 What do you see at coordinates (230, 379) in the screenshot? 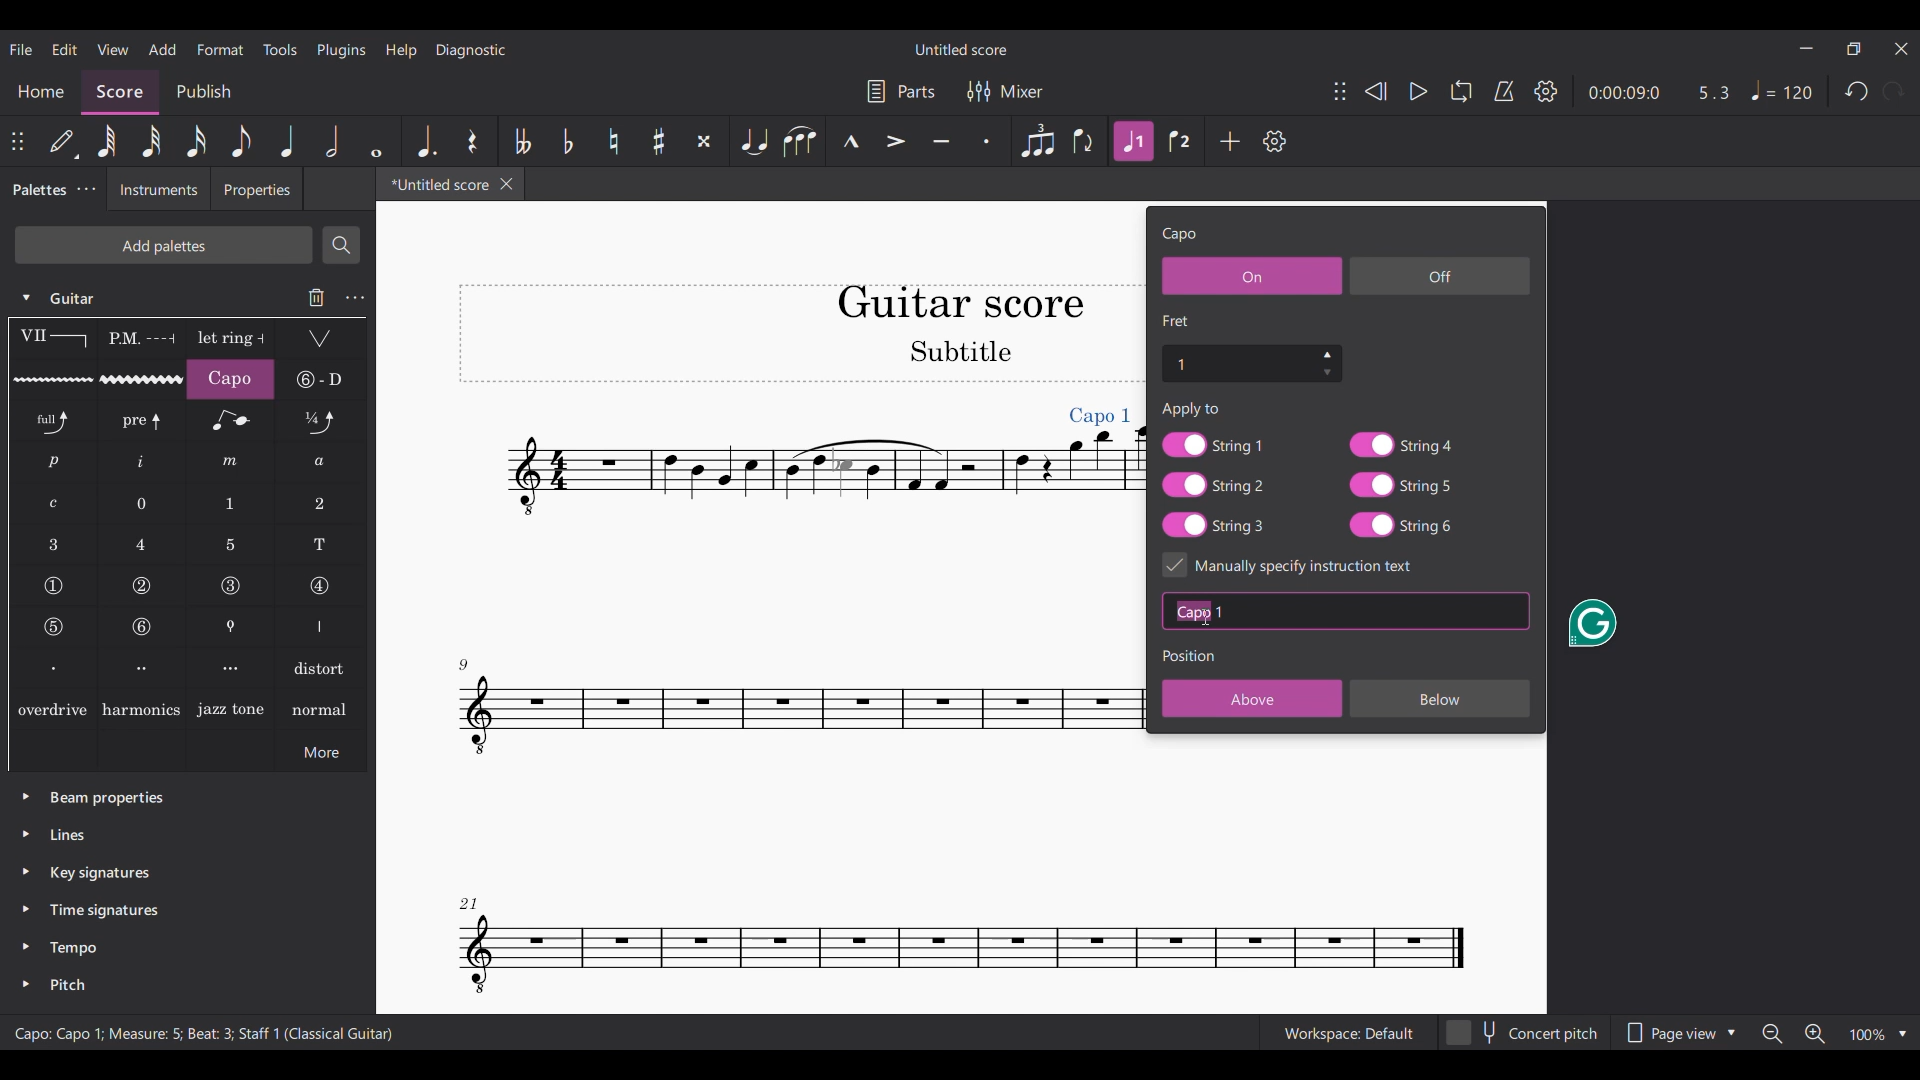
I see `Capo` at bounding box center [230, 379].